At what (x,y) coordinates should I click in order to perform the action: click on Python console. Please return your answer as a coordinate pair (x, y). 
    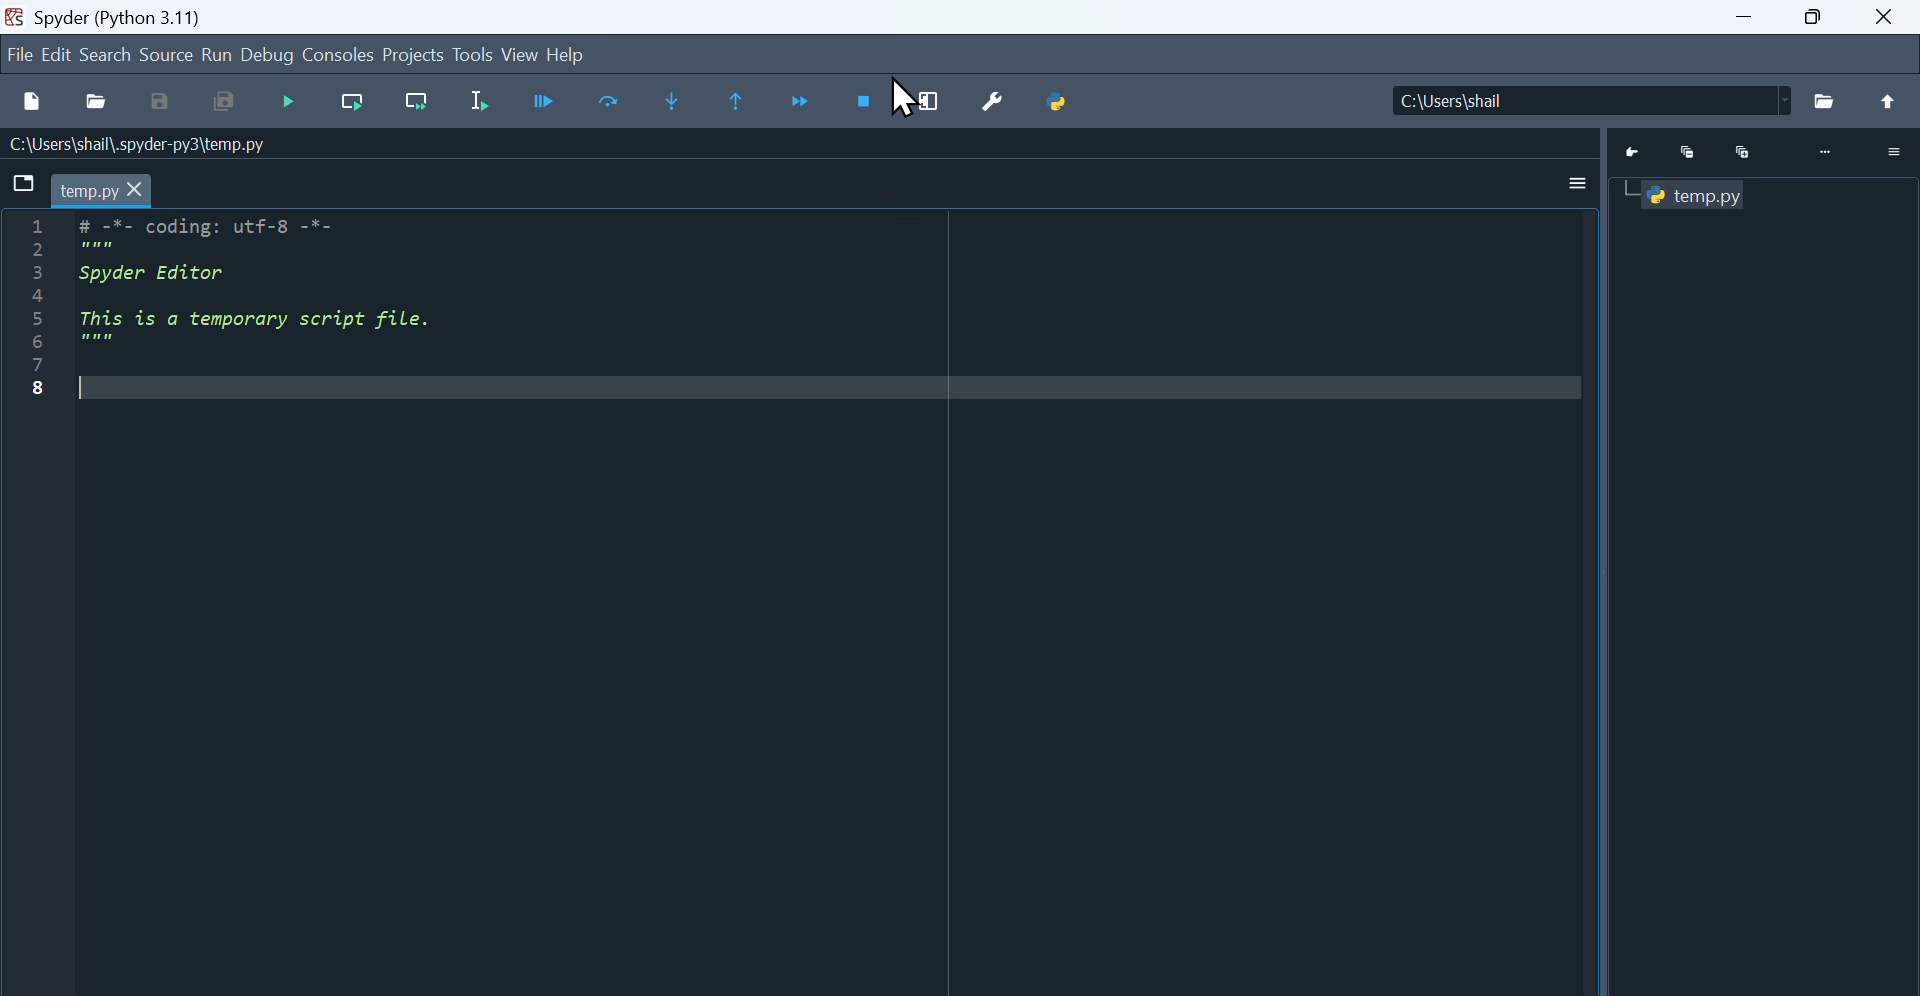
    Looking at the image, I should click on (1766, 152).